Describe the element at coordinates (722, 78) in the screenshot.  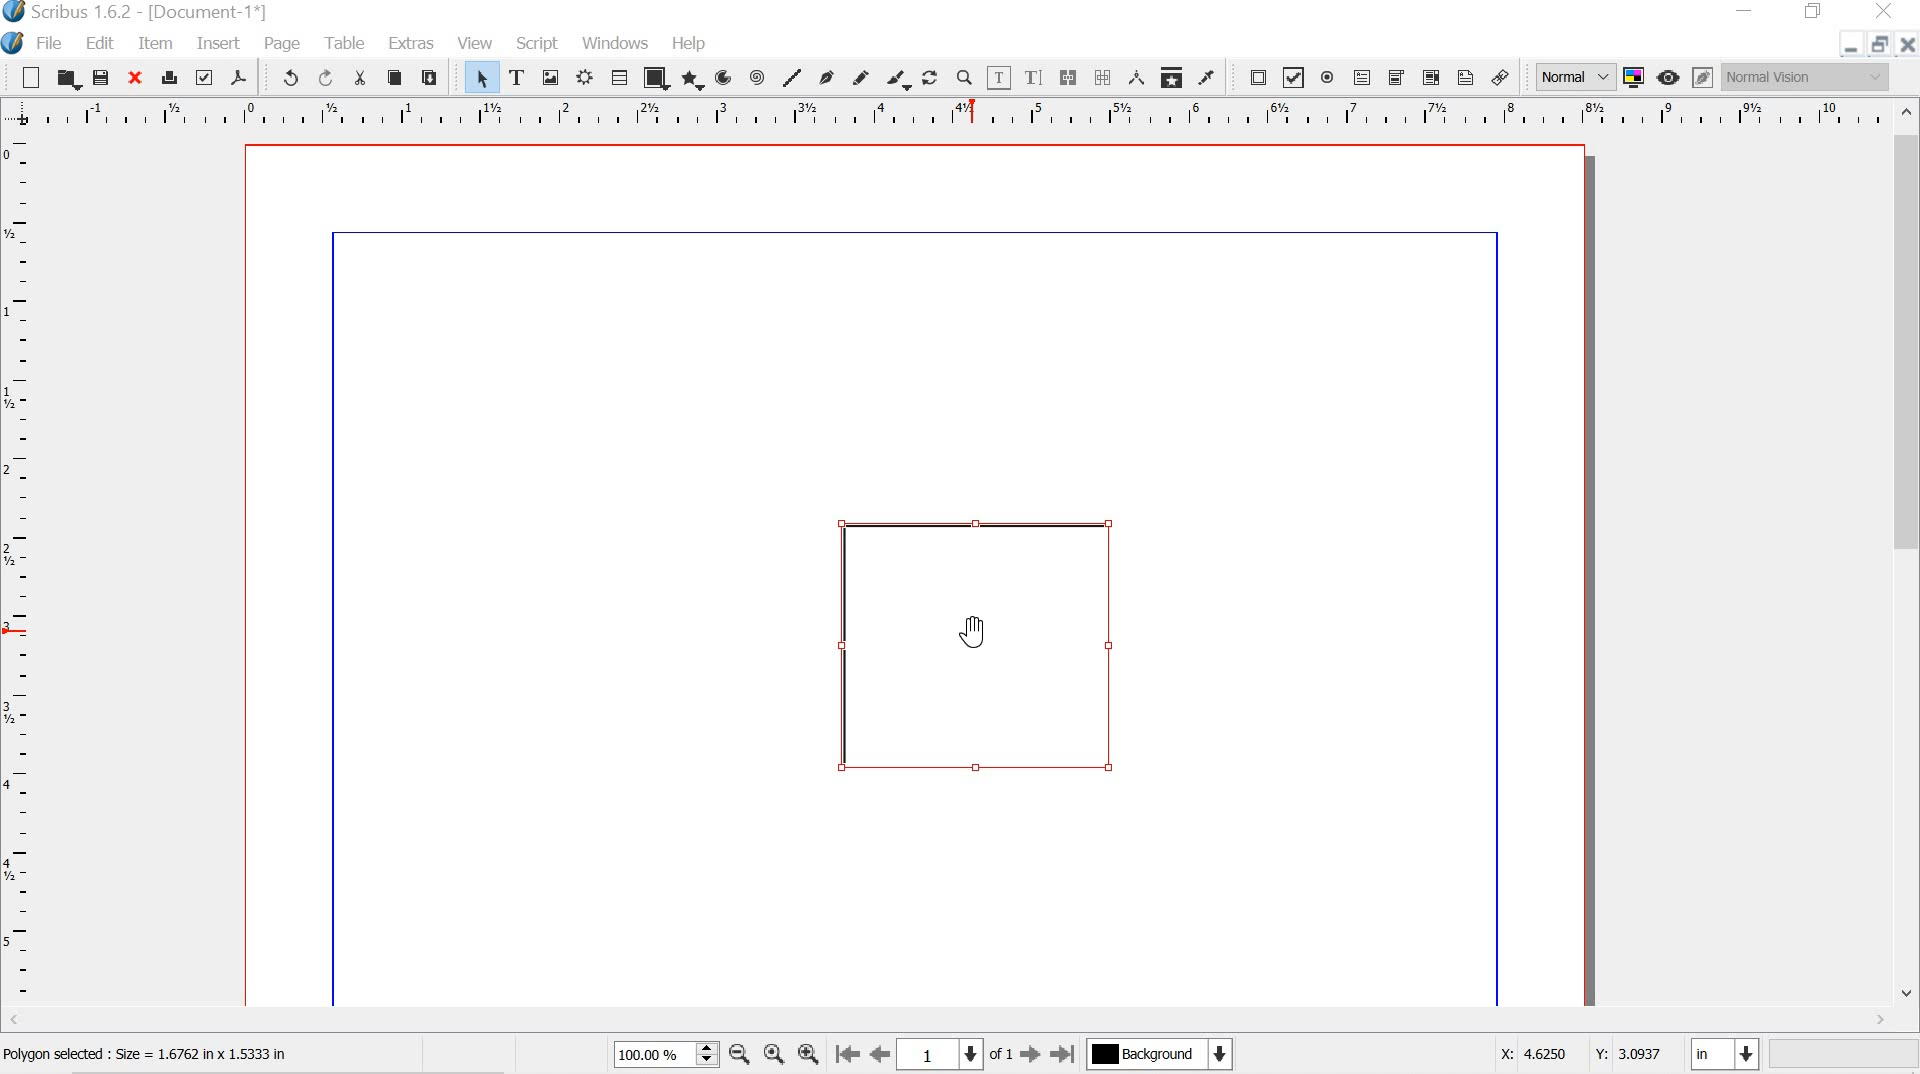
I see `arc` at that location.